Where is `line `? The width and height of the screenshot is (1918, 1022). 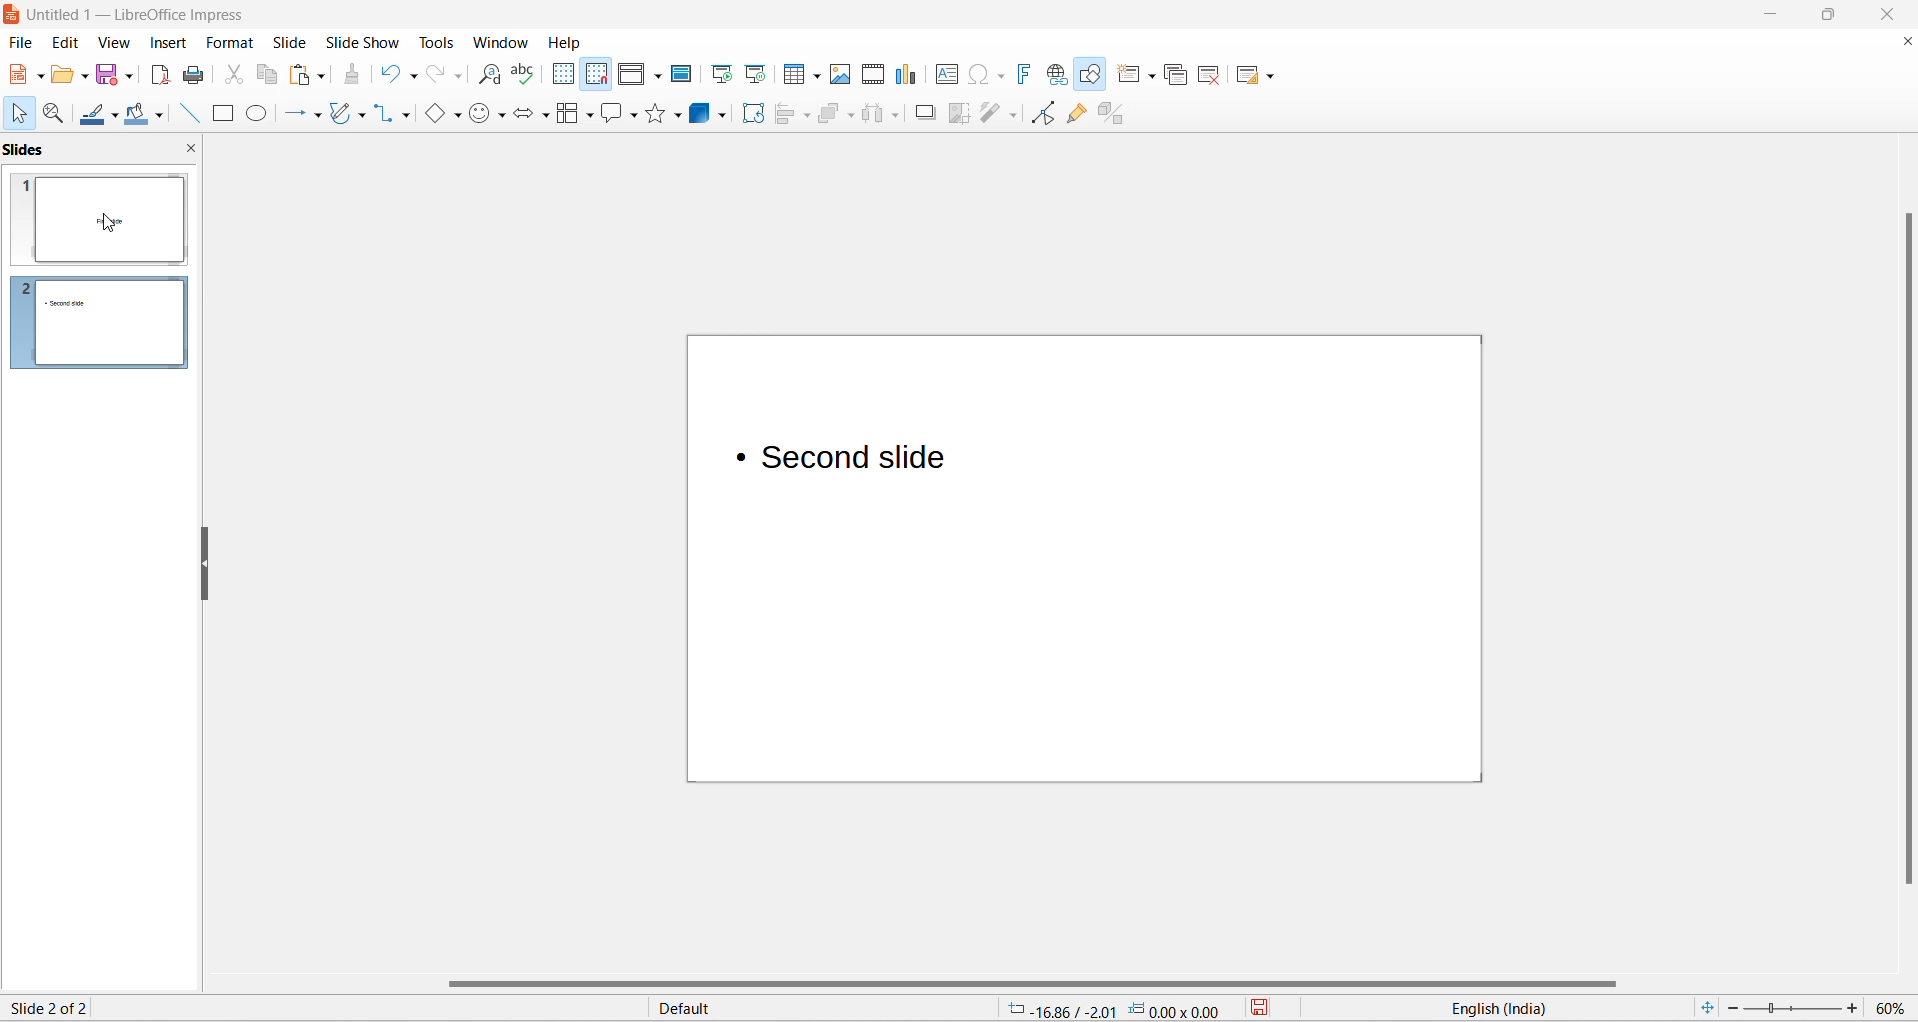
line  is located at coordinates (296, 115).